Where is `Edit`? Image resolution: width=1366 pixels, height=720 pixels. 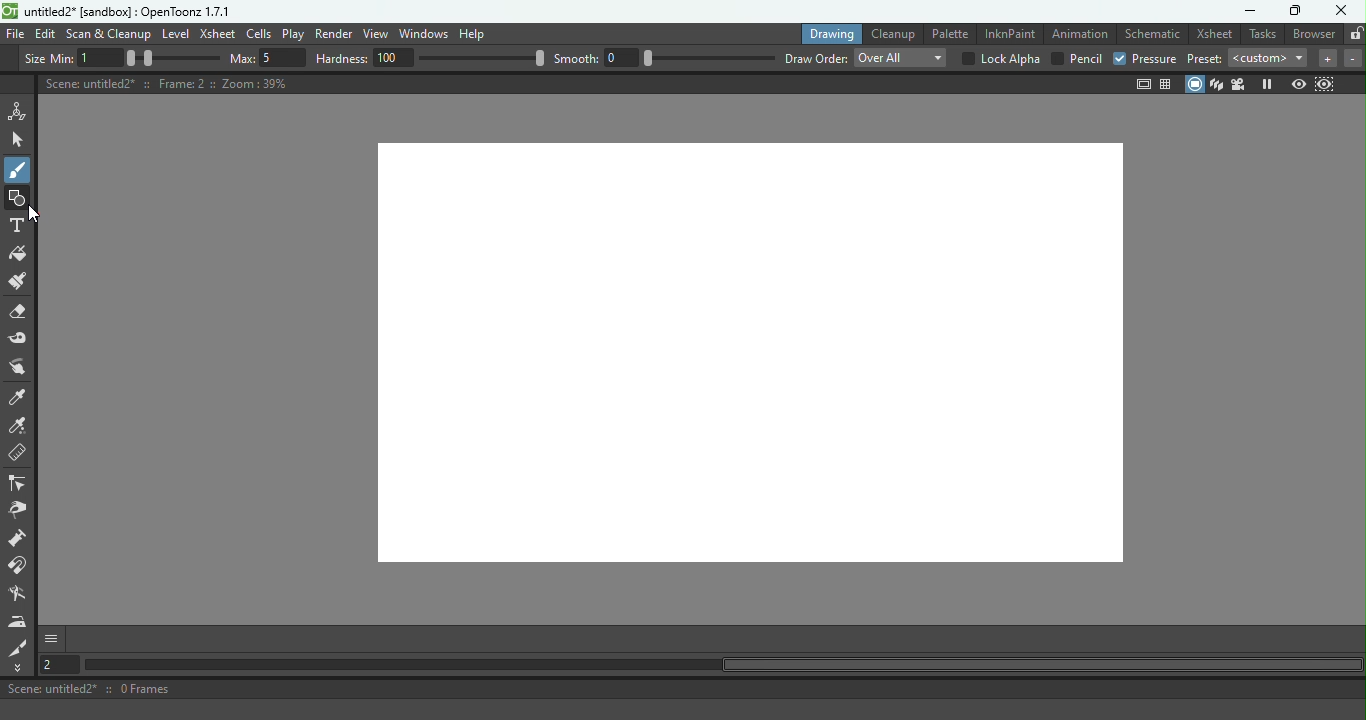 Edit is located at coordinates (46, 35).